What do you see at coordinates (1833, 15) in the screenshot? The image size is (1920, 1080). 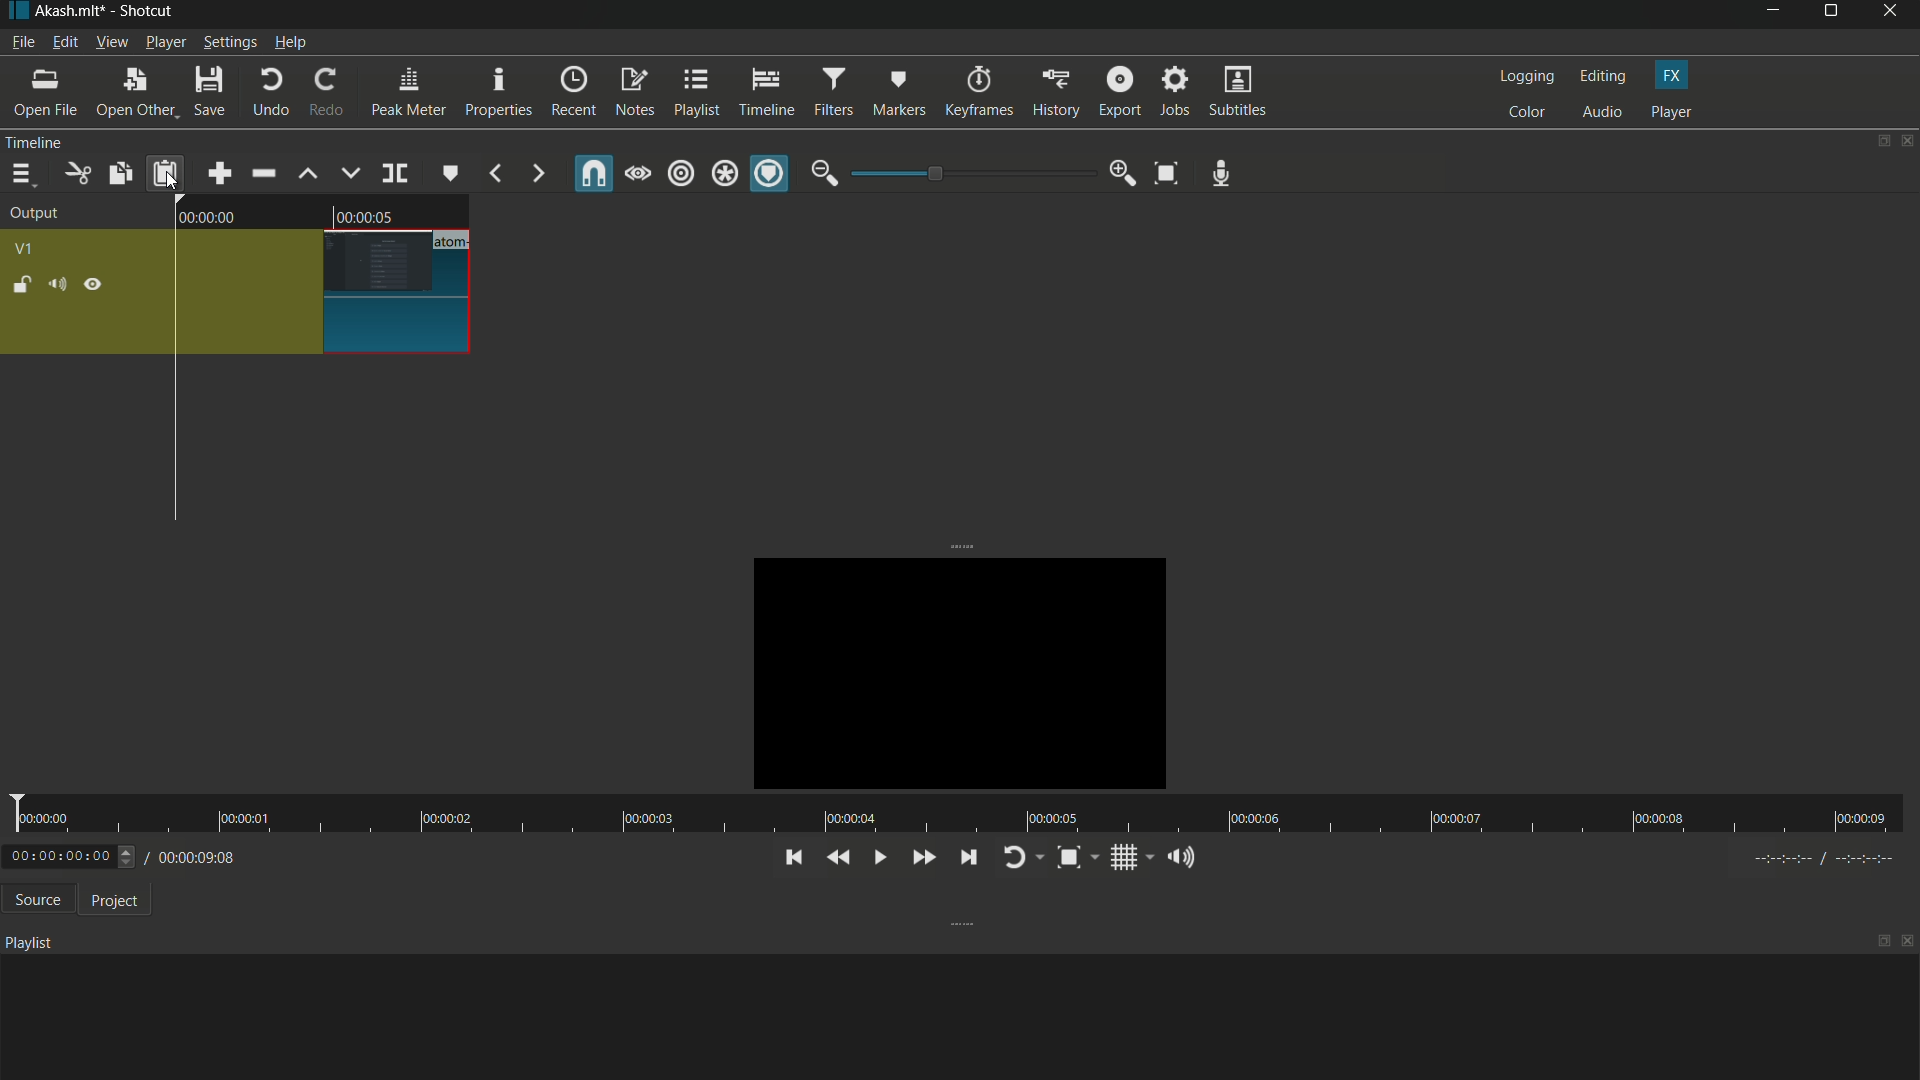 I see `maximize` at bounding box center [1833, 15].